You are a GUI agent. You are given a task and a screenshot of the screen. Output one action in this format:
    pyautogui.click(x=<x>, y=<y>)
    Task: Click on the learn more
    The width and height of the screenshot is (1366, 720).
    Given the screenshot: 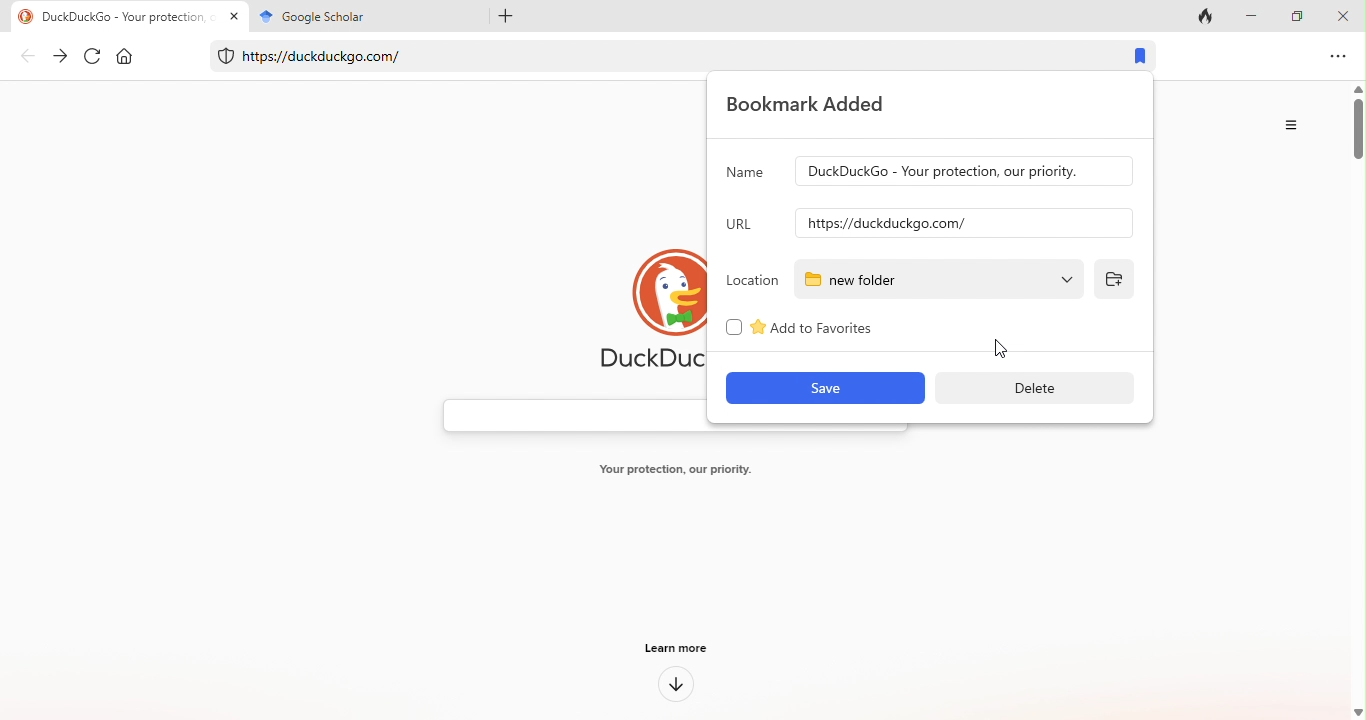 What is the action you would take?
    pyautogui.click(x=681, y=646)
    